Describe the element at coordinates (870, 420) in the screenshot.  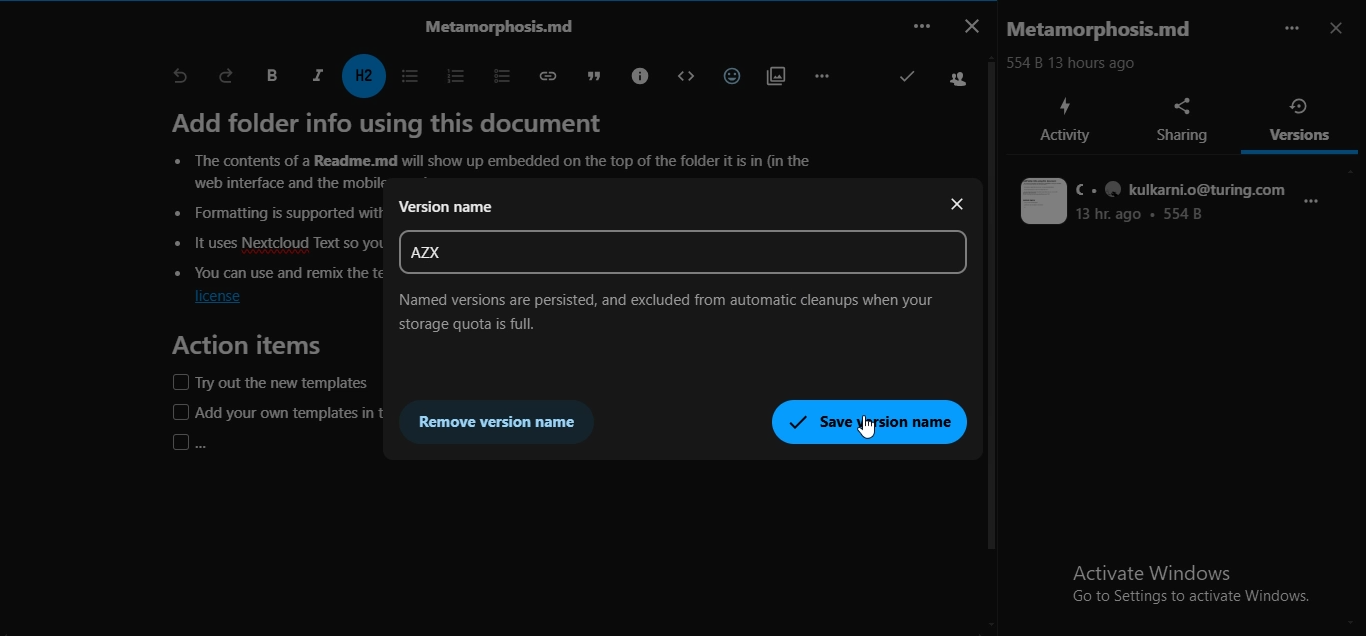
I see `save version name` at that location.